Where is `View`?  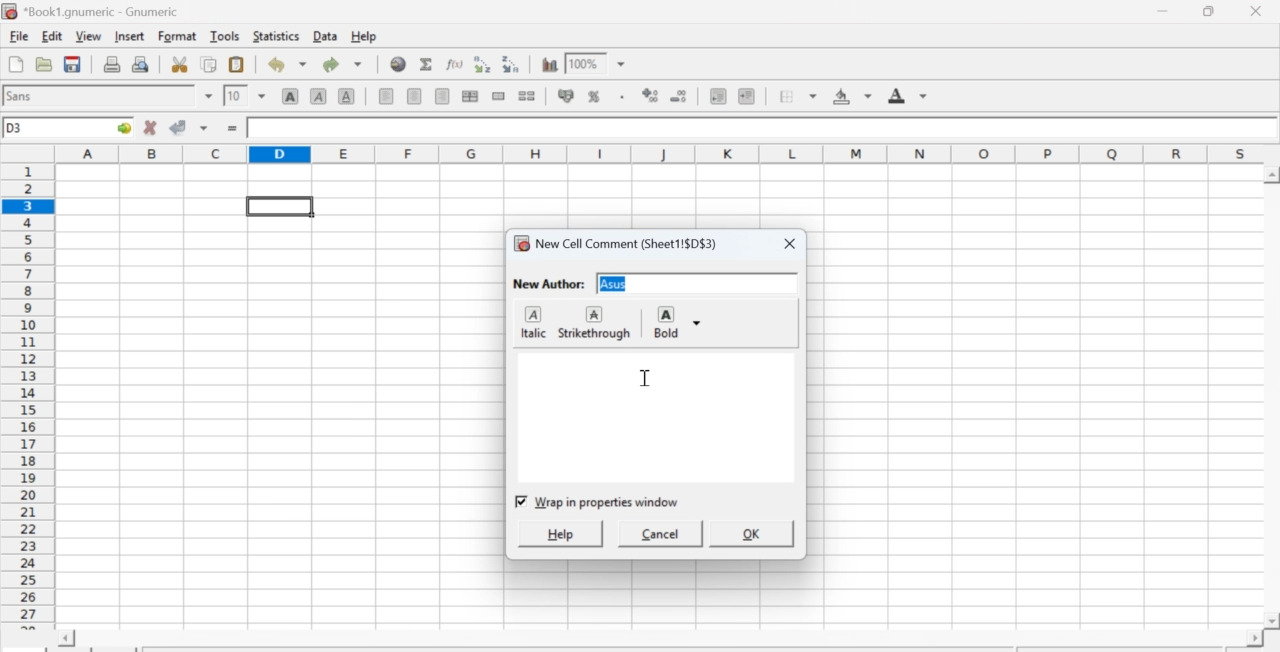
View is located at coordinates (88, 35).